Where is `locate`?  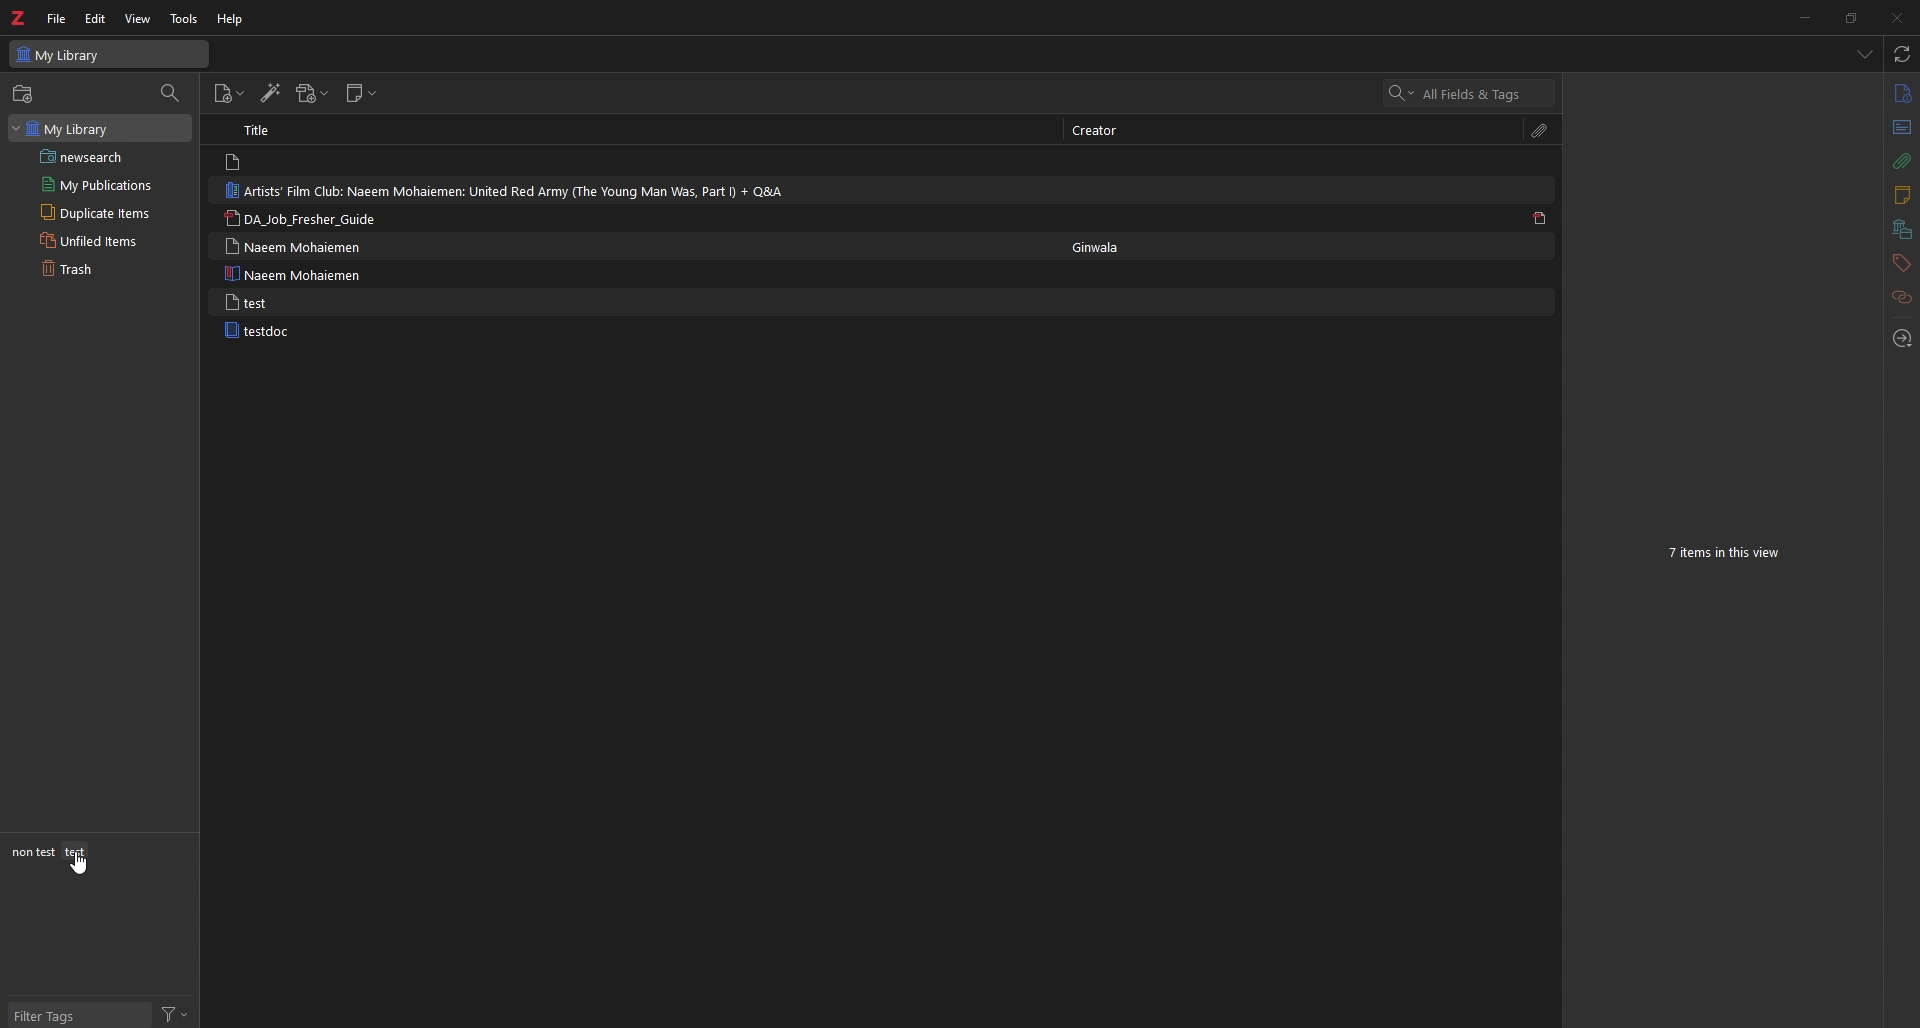
locate is located at coordinates (1901, 339).